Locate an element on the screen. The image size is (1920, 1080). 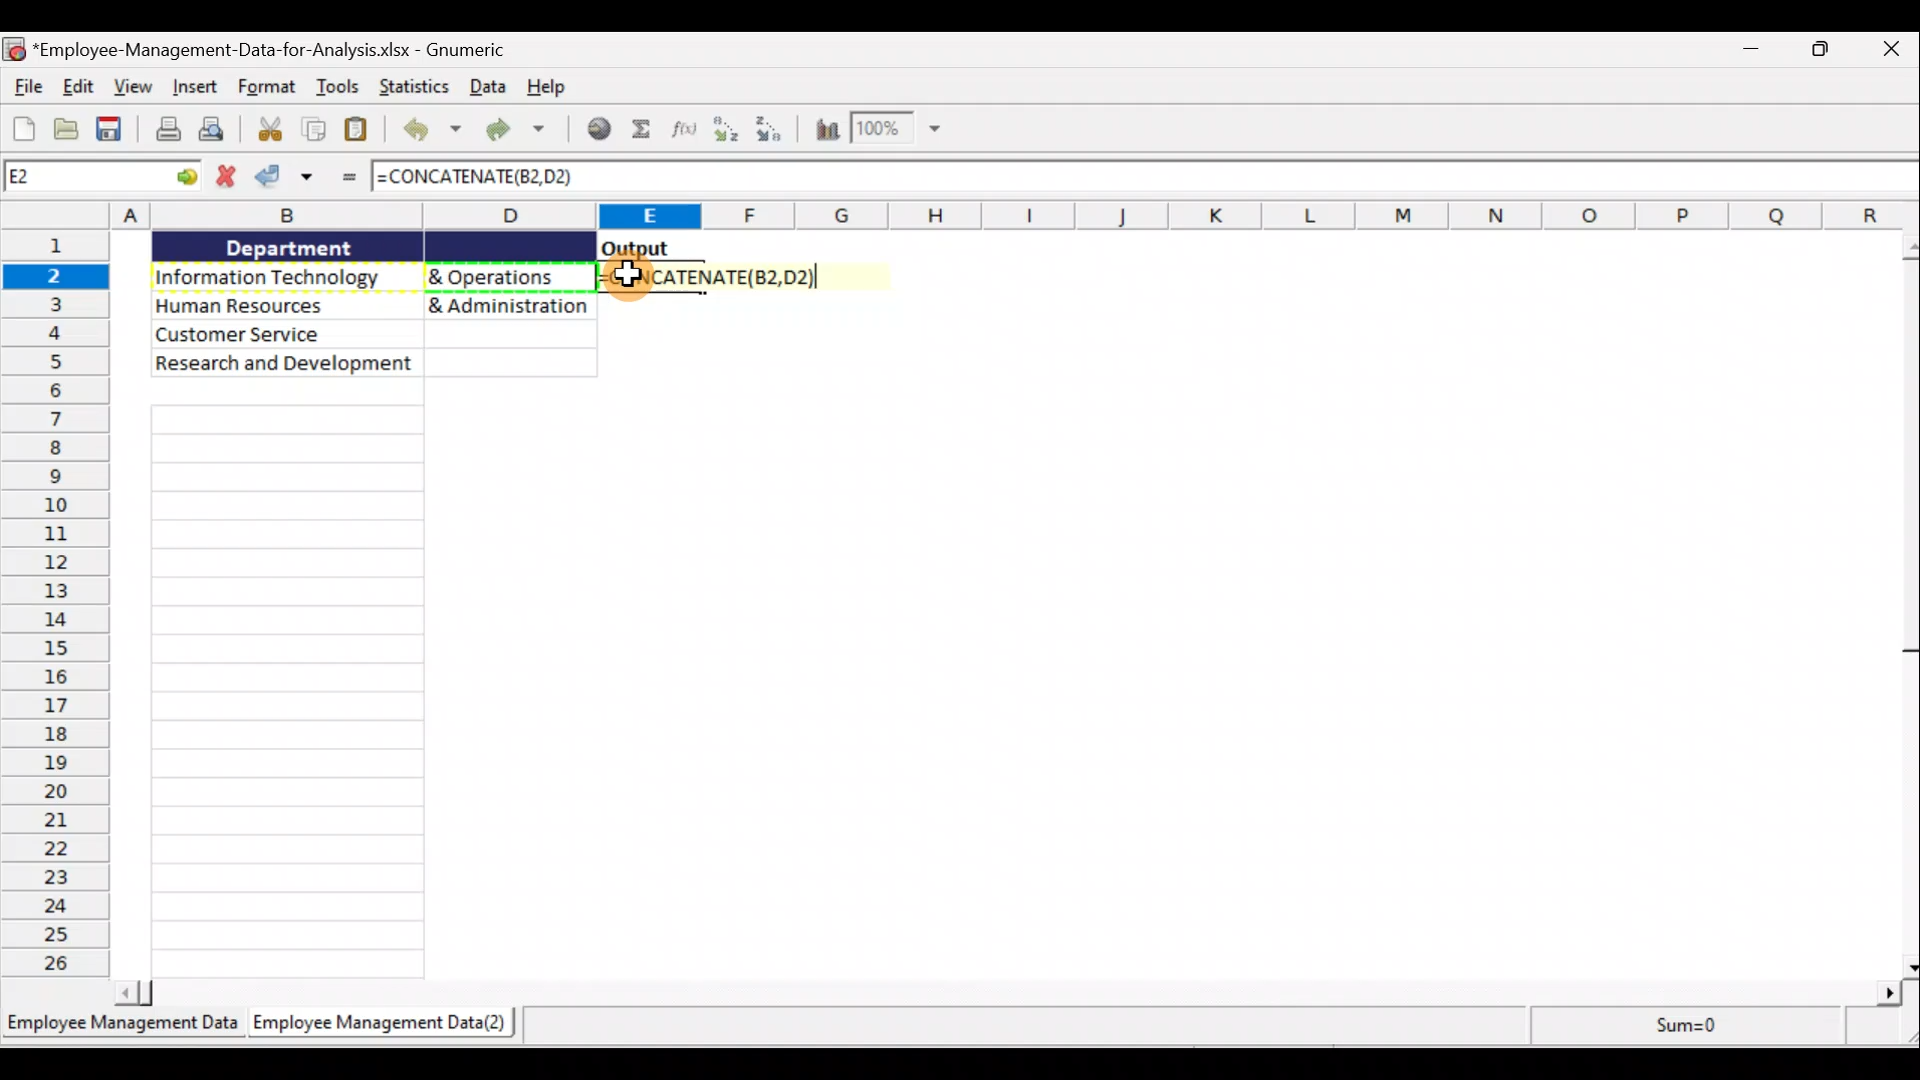
Data is located at coordinates (488, 88).